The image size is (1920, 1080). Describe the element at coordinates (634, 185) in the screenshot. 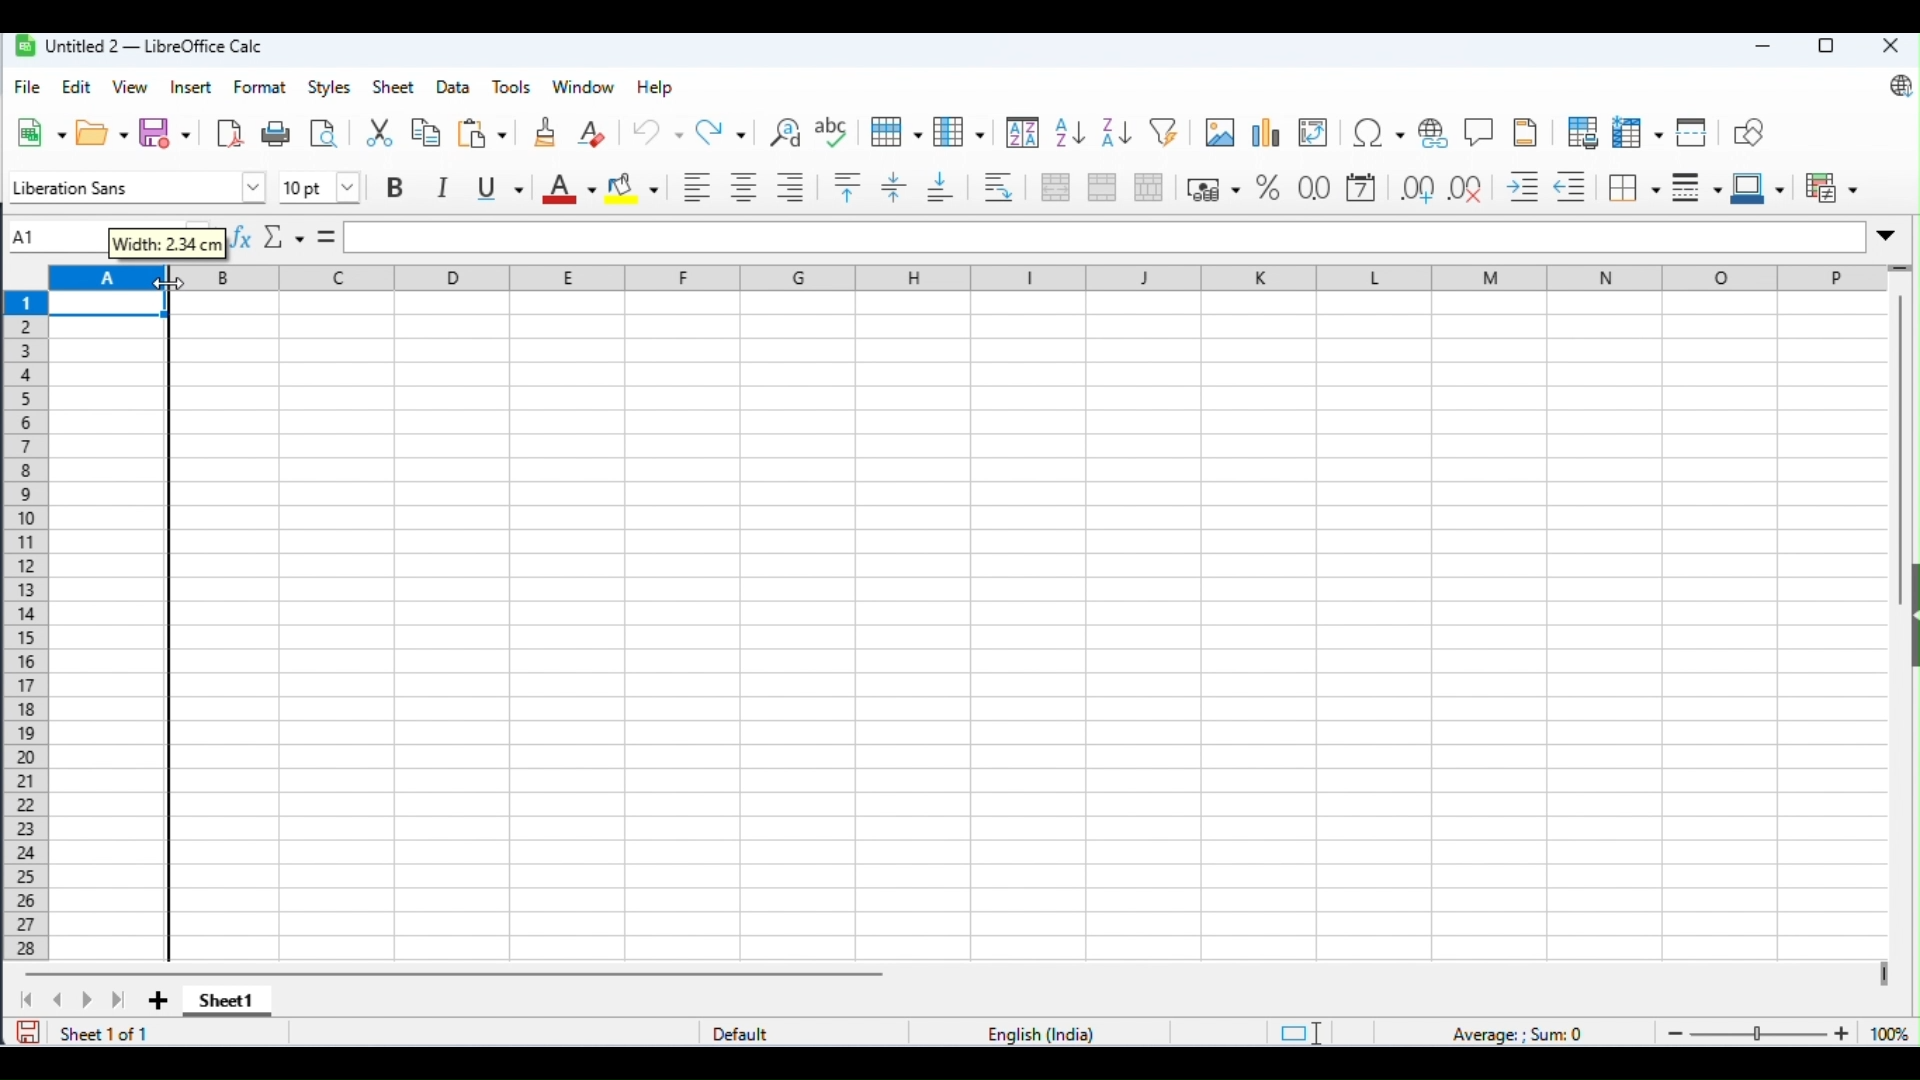

I see `background color` at that location.